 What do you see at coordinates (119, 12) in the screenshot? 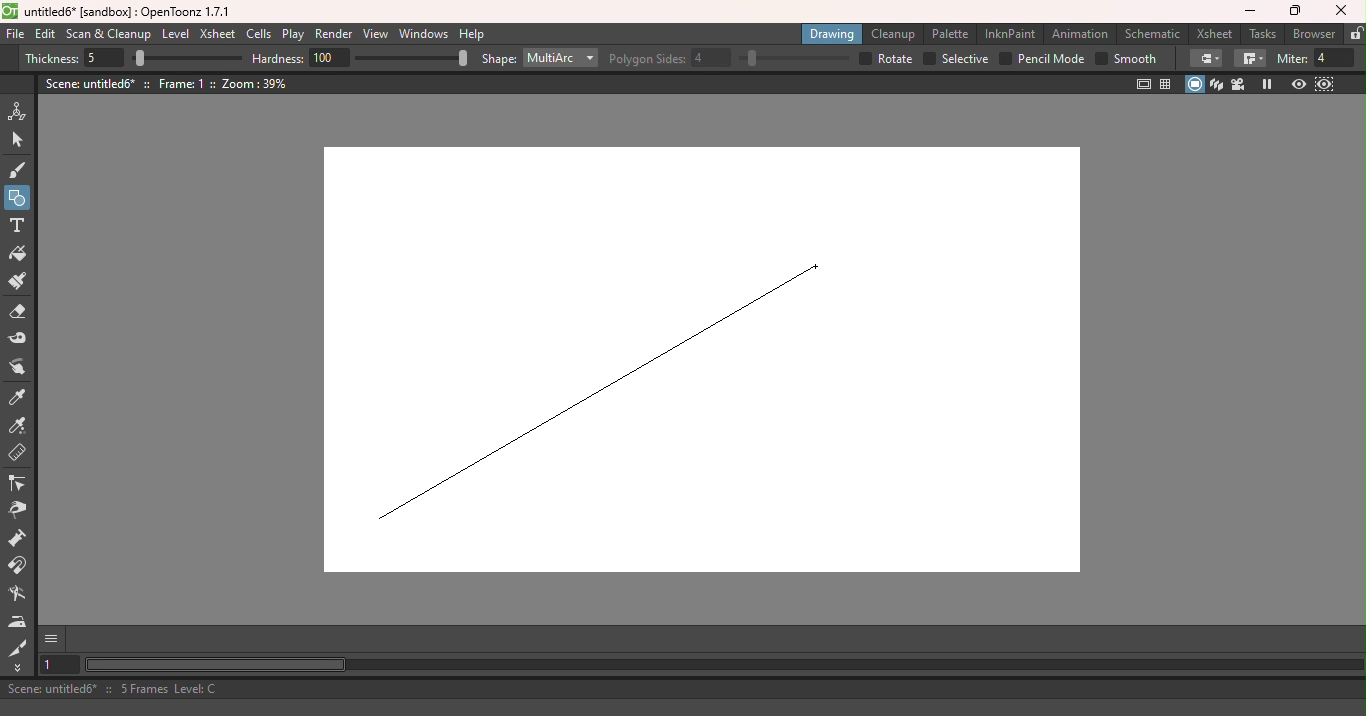
I see `untitled6* [sandbox] : OpenToonz 1.7.1` at bounding box center [119, 12].